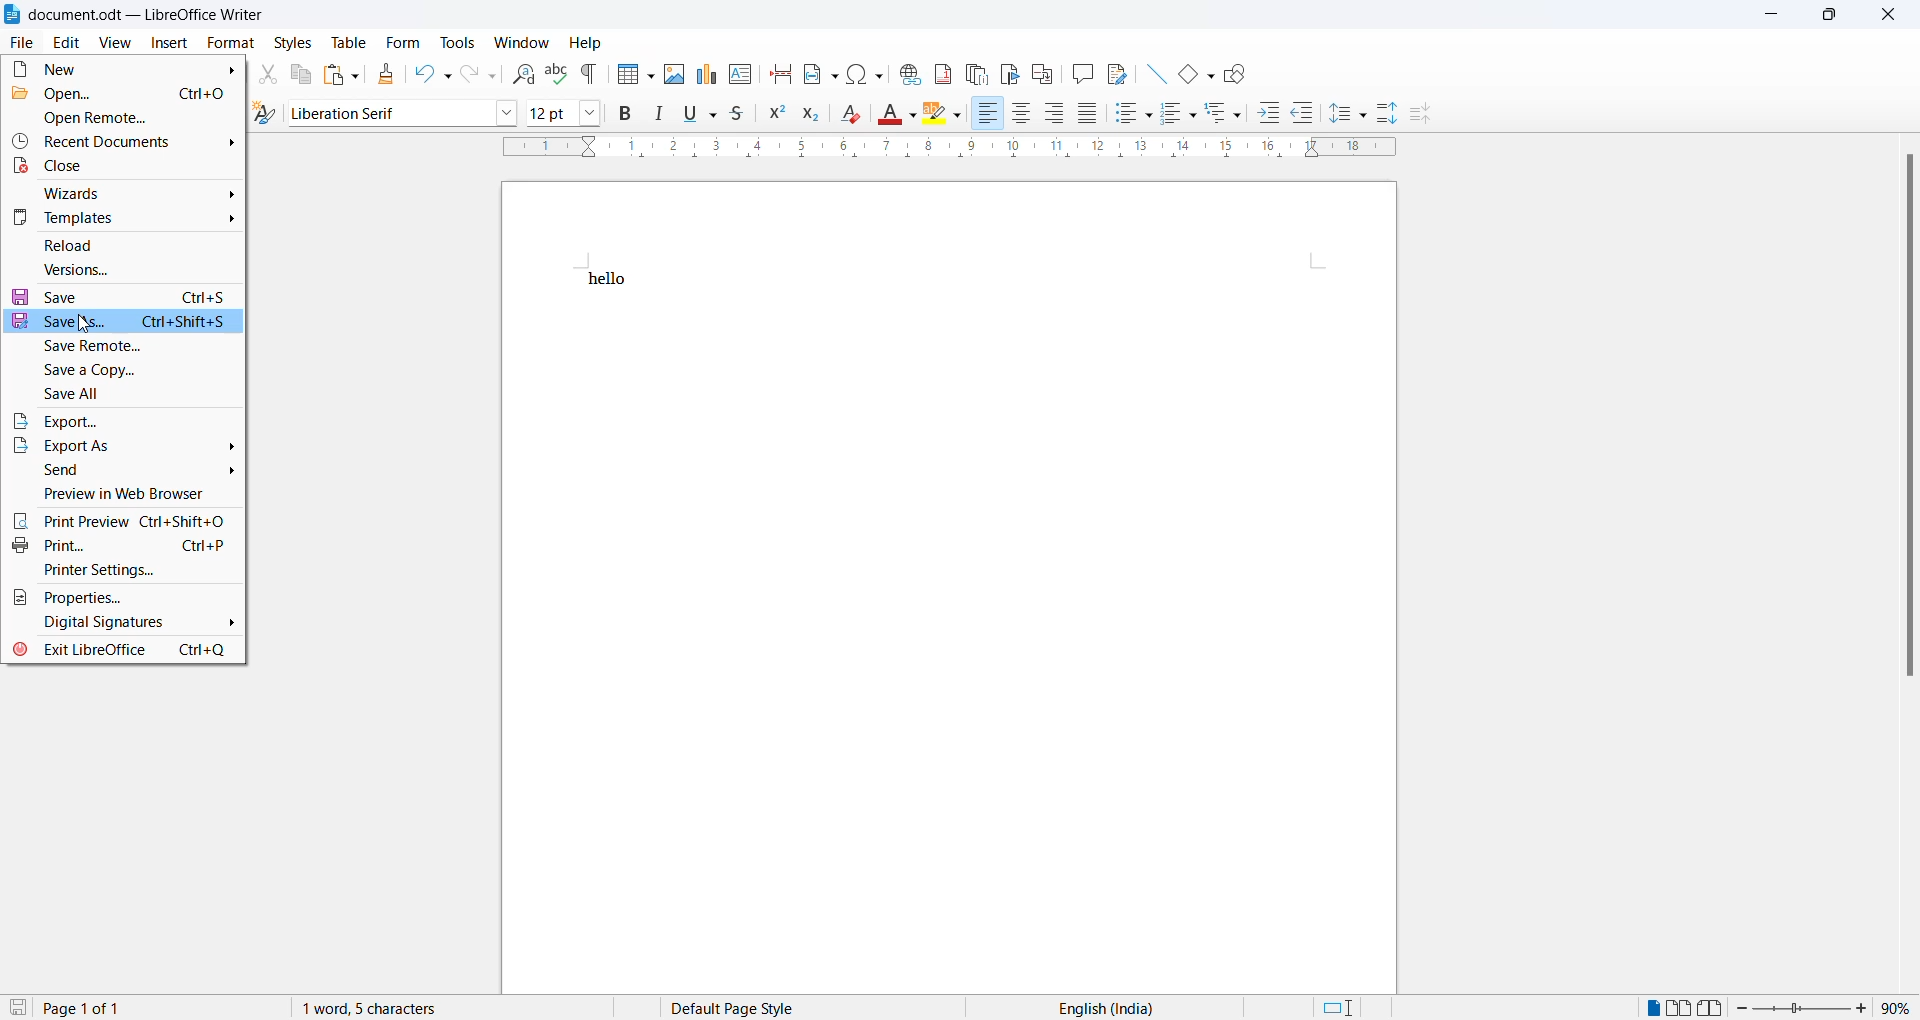 The width and height of the screenshot is (1920, 1020). Describe the element at coordinates (974, 74) in the screenshot. I see `insert endnote` at that location.